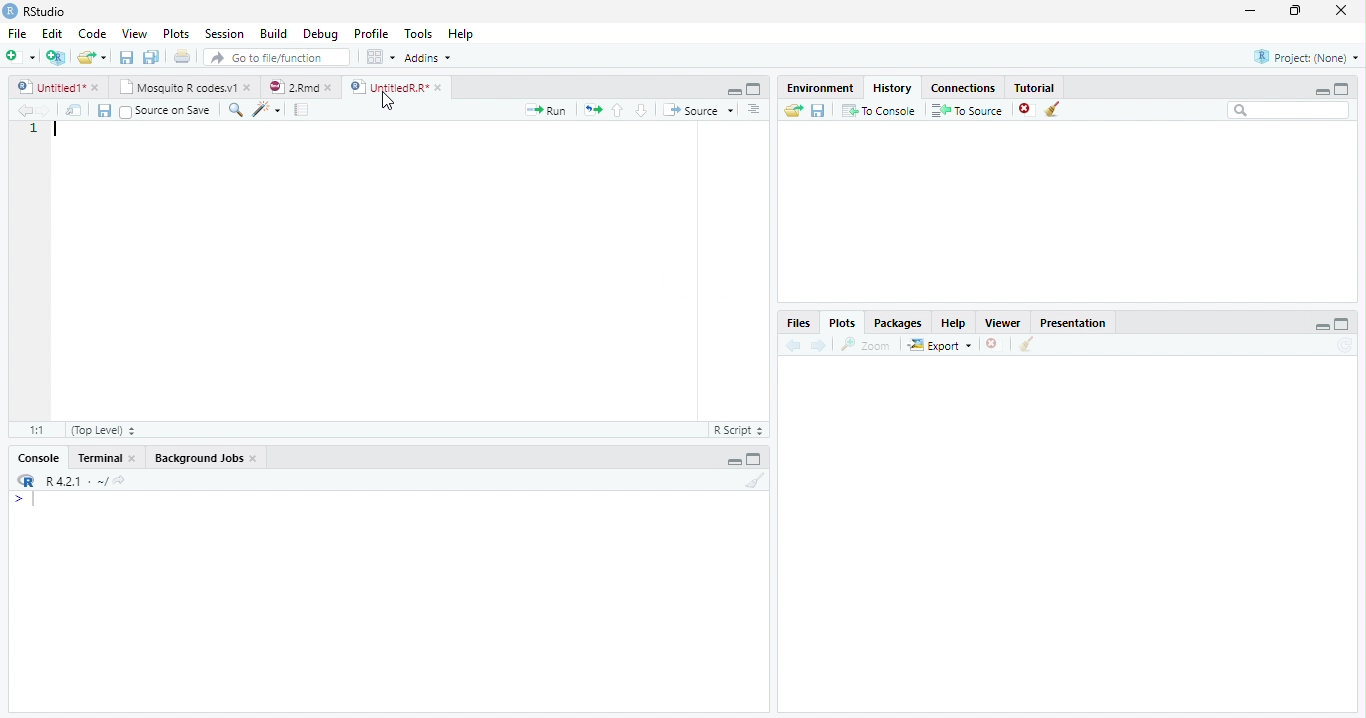  Describe the element at coordinates (1306, 57) in the screenshot. I see `Project: (None)` at that location.